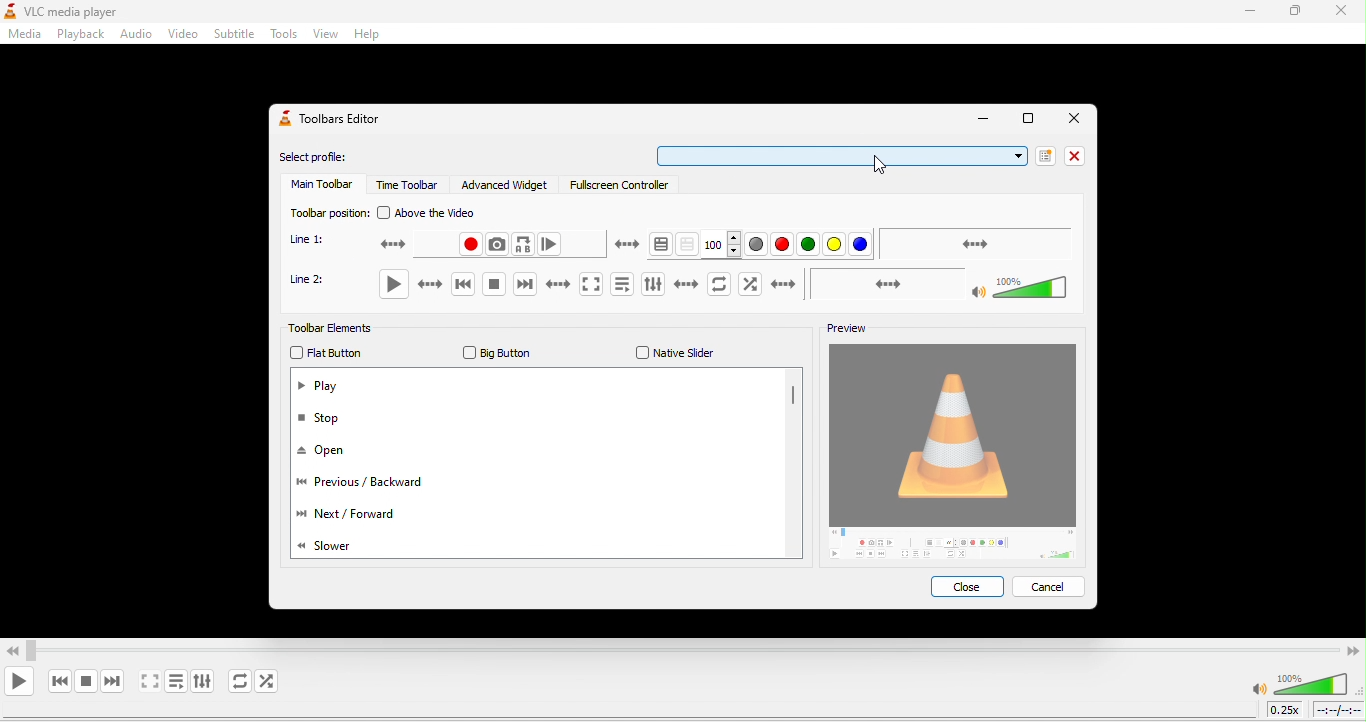 This screenshot has height=722, width=1366. Describe the element at coordinates (58, 681) in the screenshot. I see `previous media` at that location.